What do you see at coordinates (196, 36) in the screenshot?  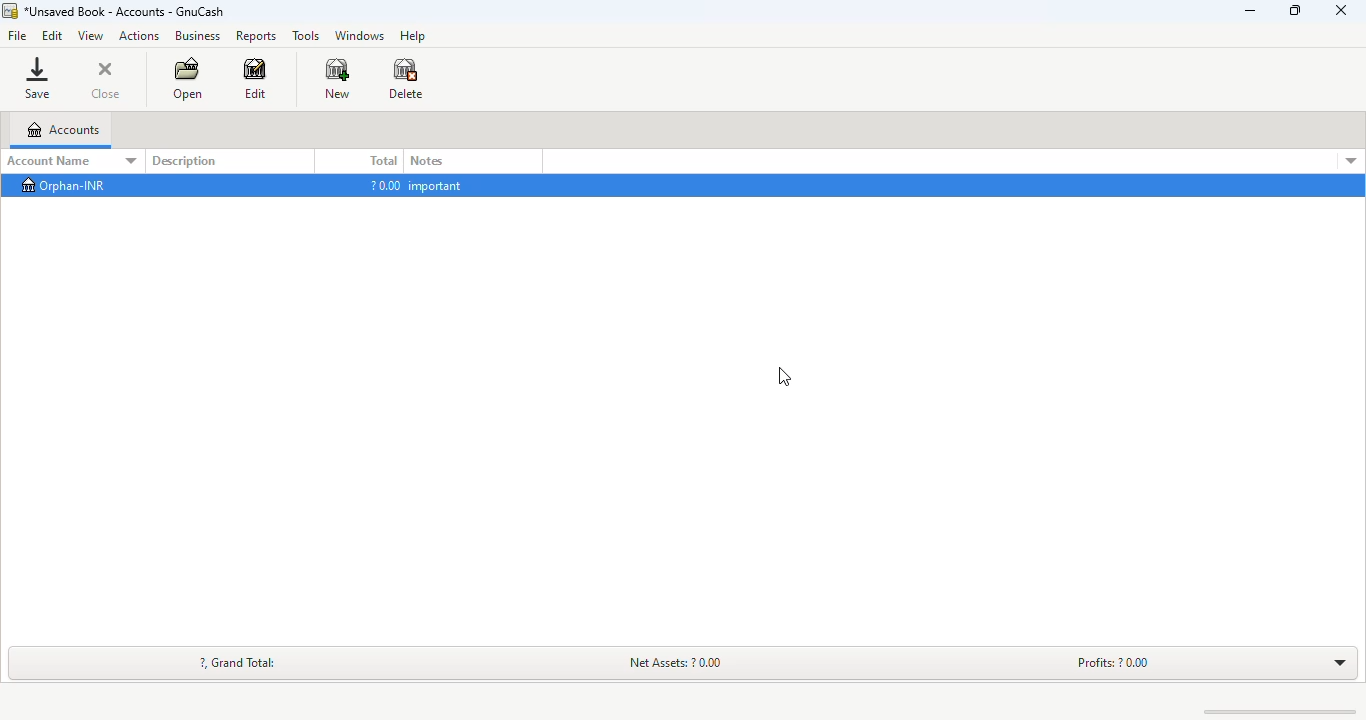 I see `business` at bounding box center [196, 36].